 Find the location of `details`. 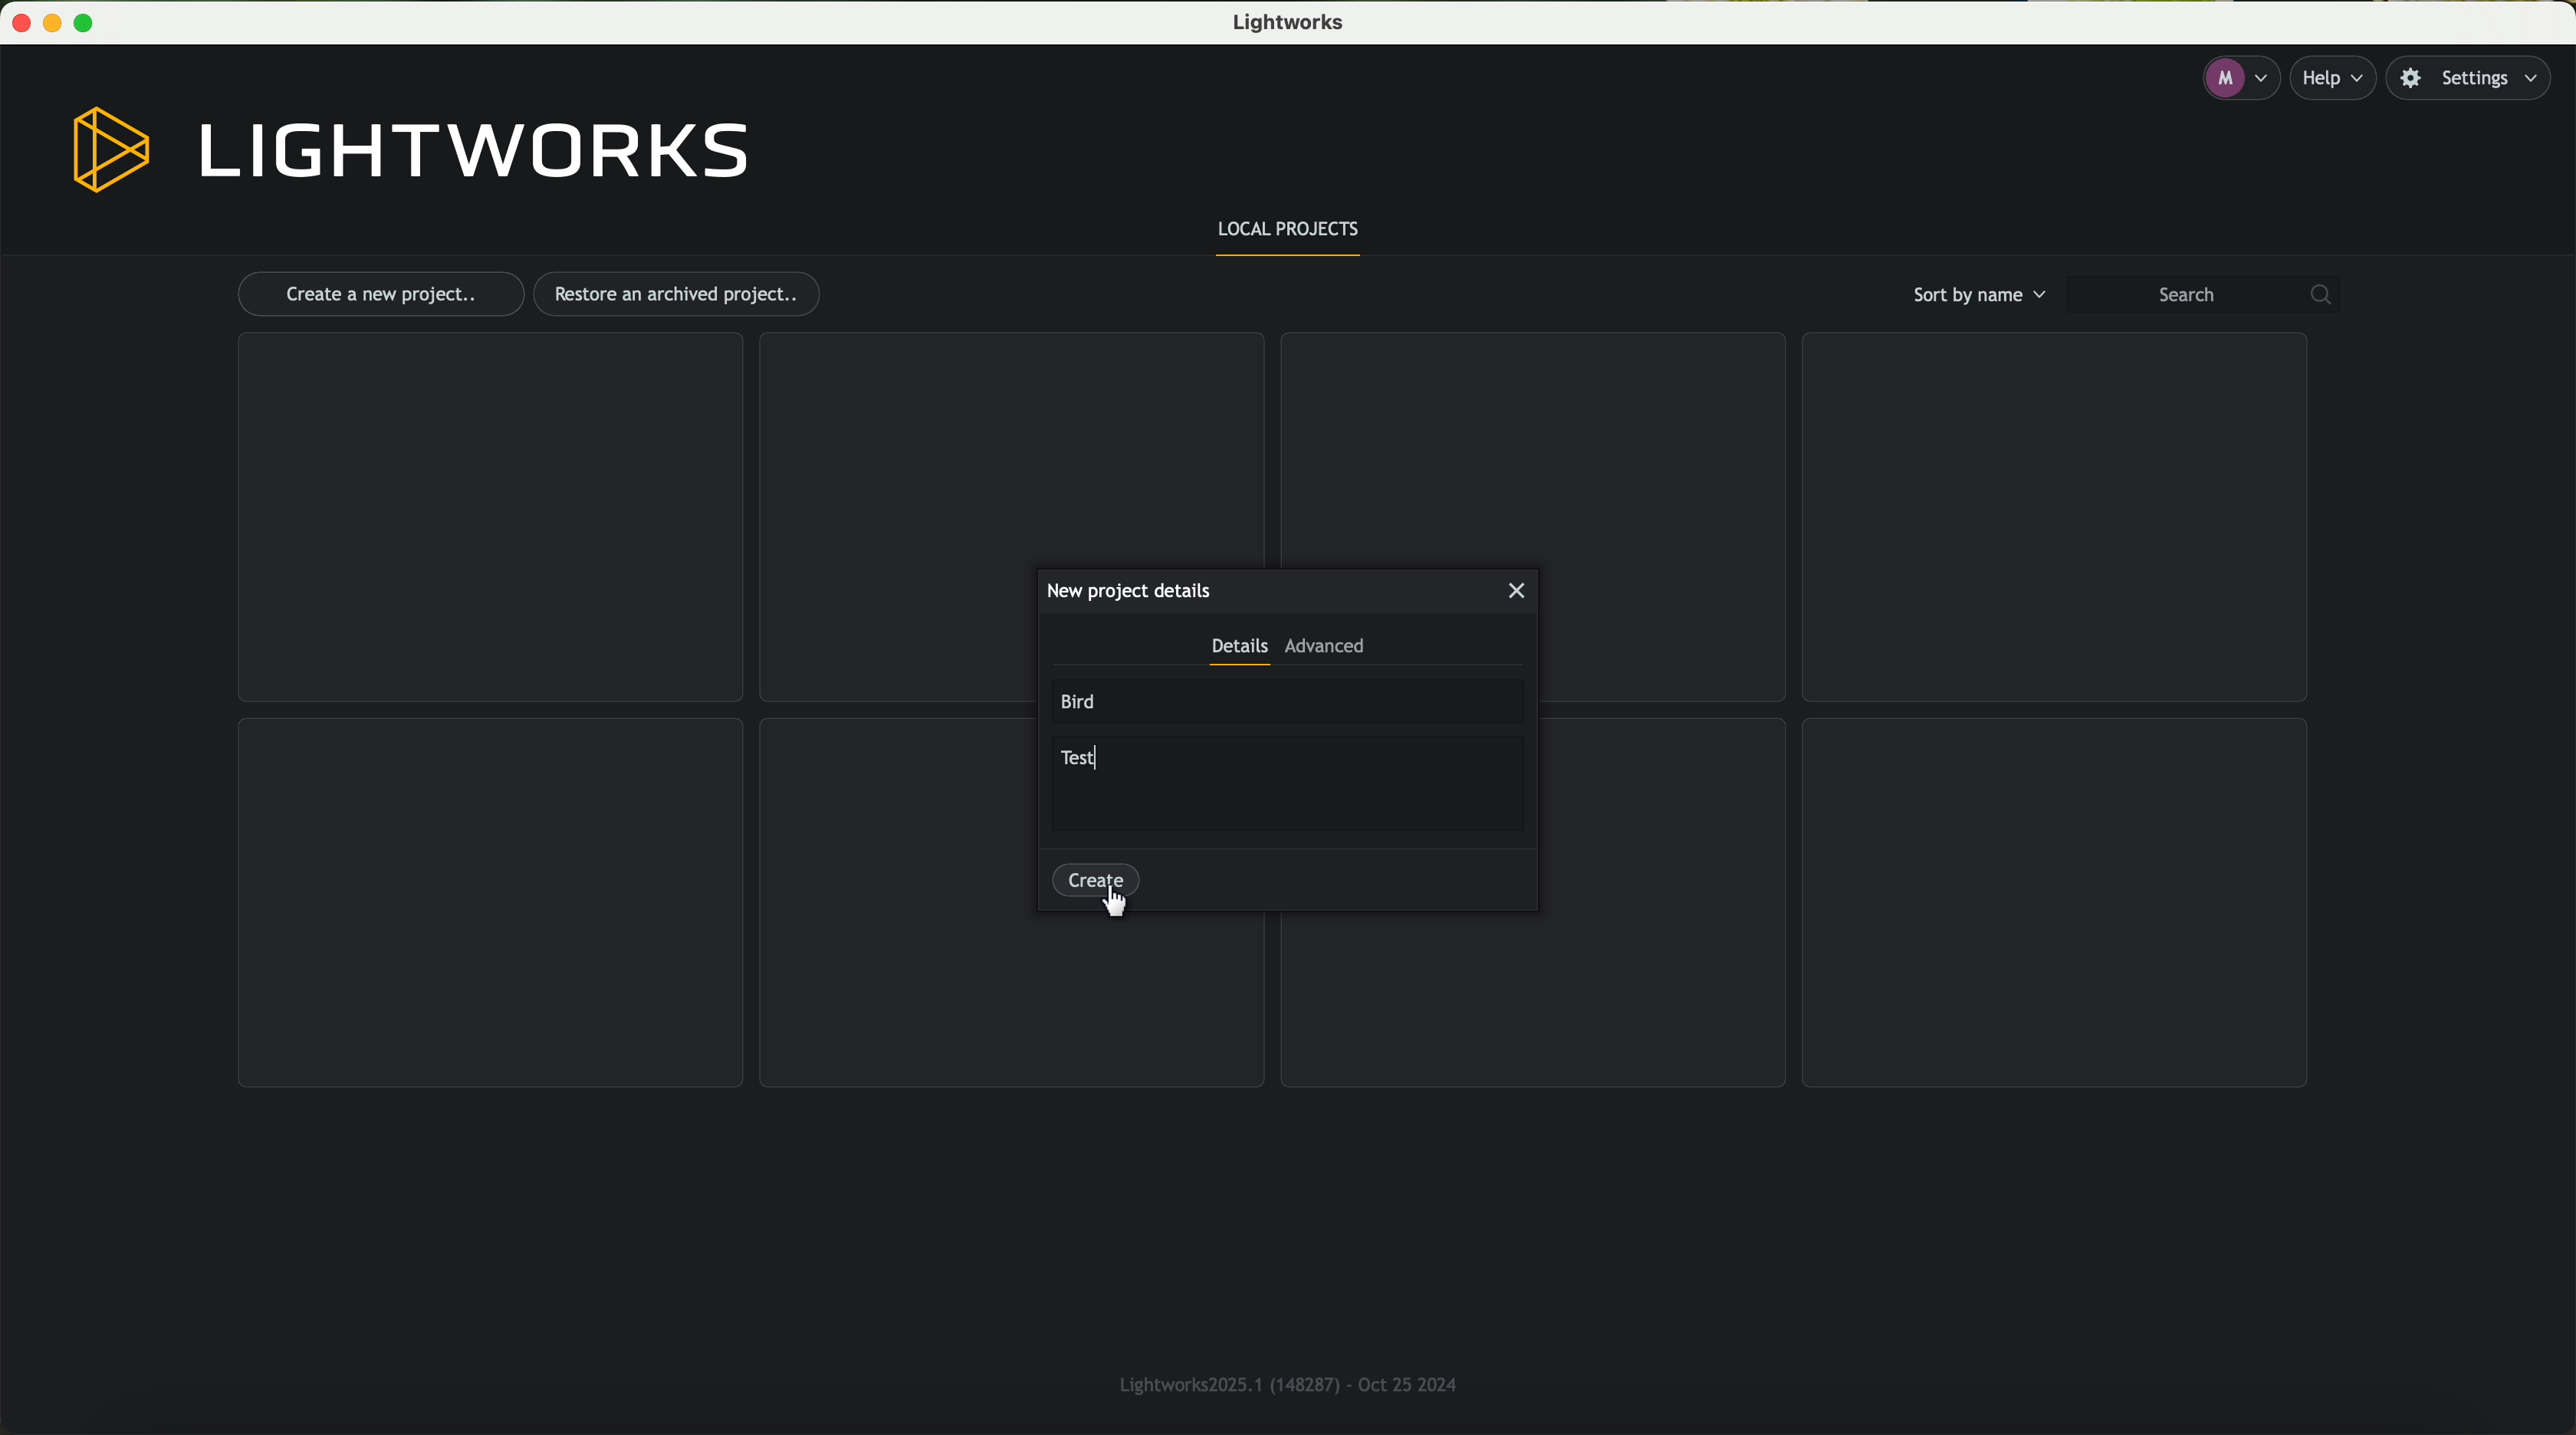

details is located at coordinates (1238, 652).